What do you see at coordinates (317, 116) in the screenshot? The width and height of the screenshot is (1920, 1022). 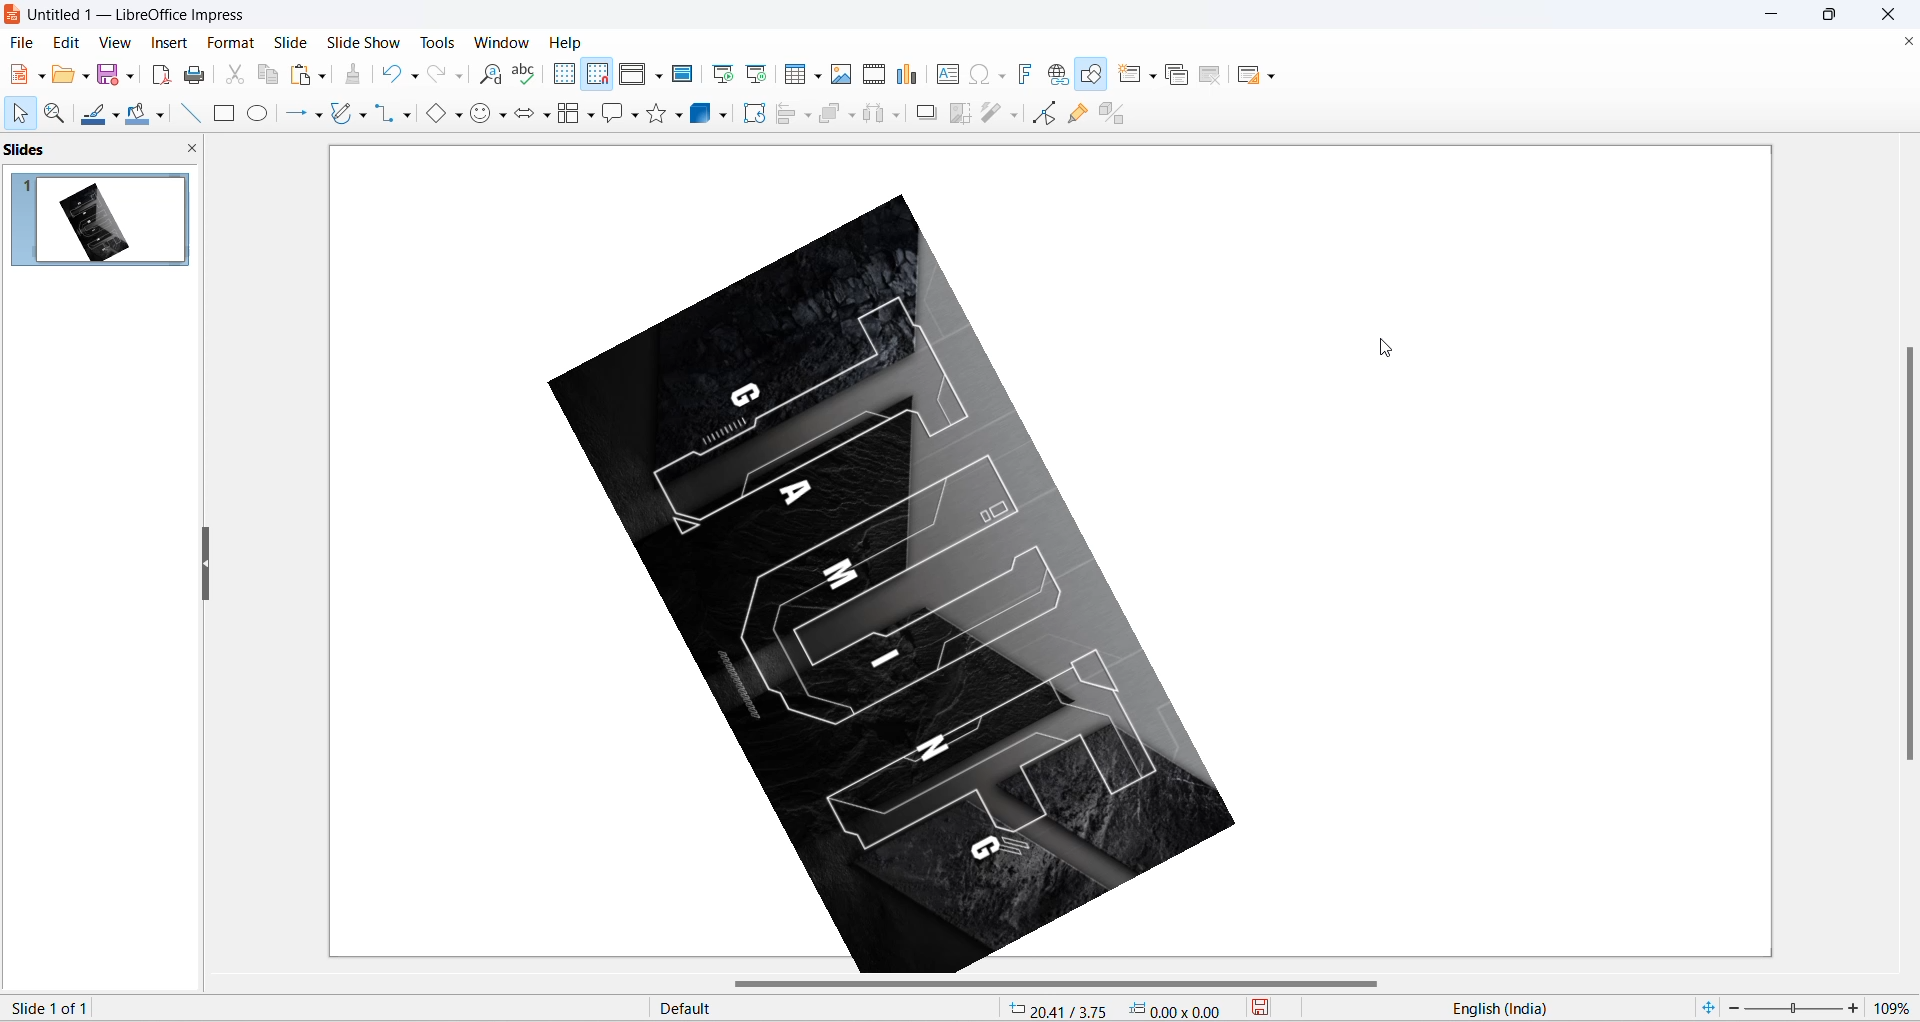 I see `line and arrows options` at bounding box center [317, 116].